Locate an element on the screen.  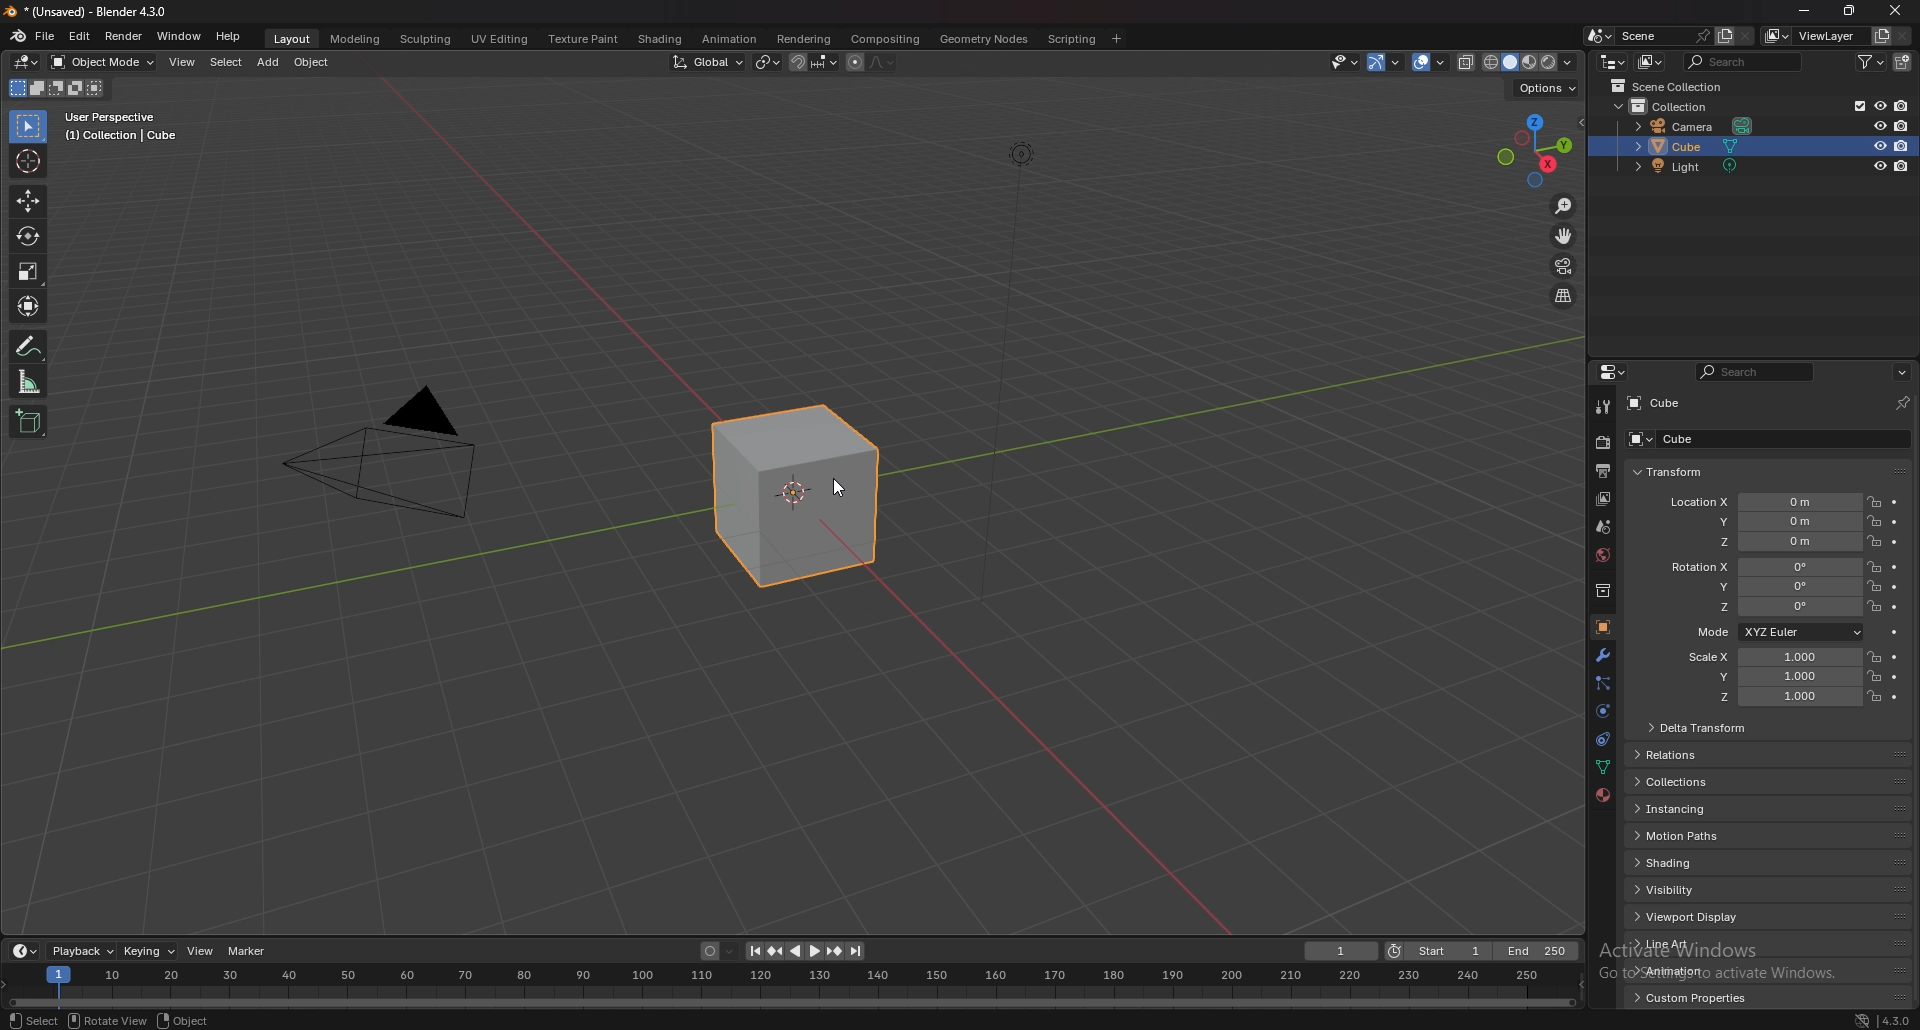
toggle pin id is located at coordinates (1902, 402).